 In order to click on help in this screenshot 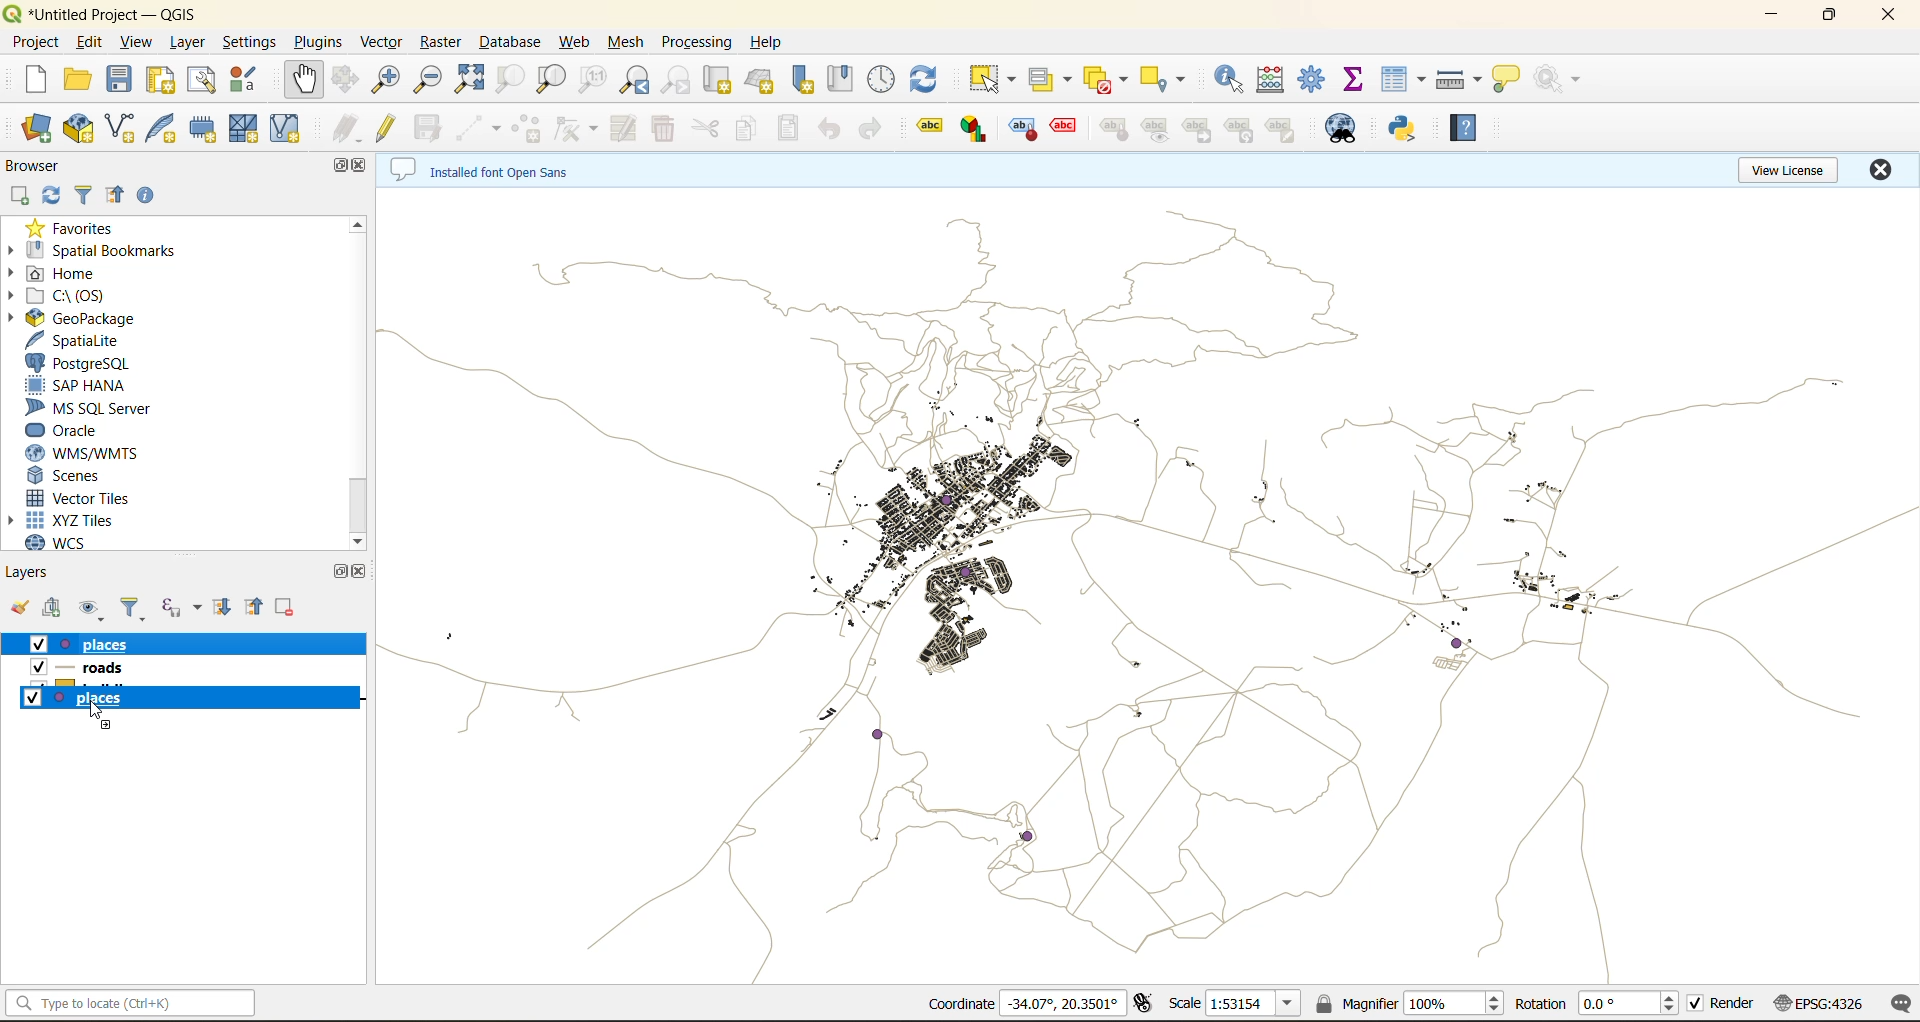, I will do `click(1470, 128)`.